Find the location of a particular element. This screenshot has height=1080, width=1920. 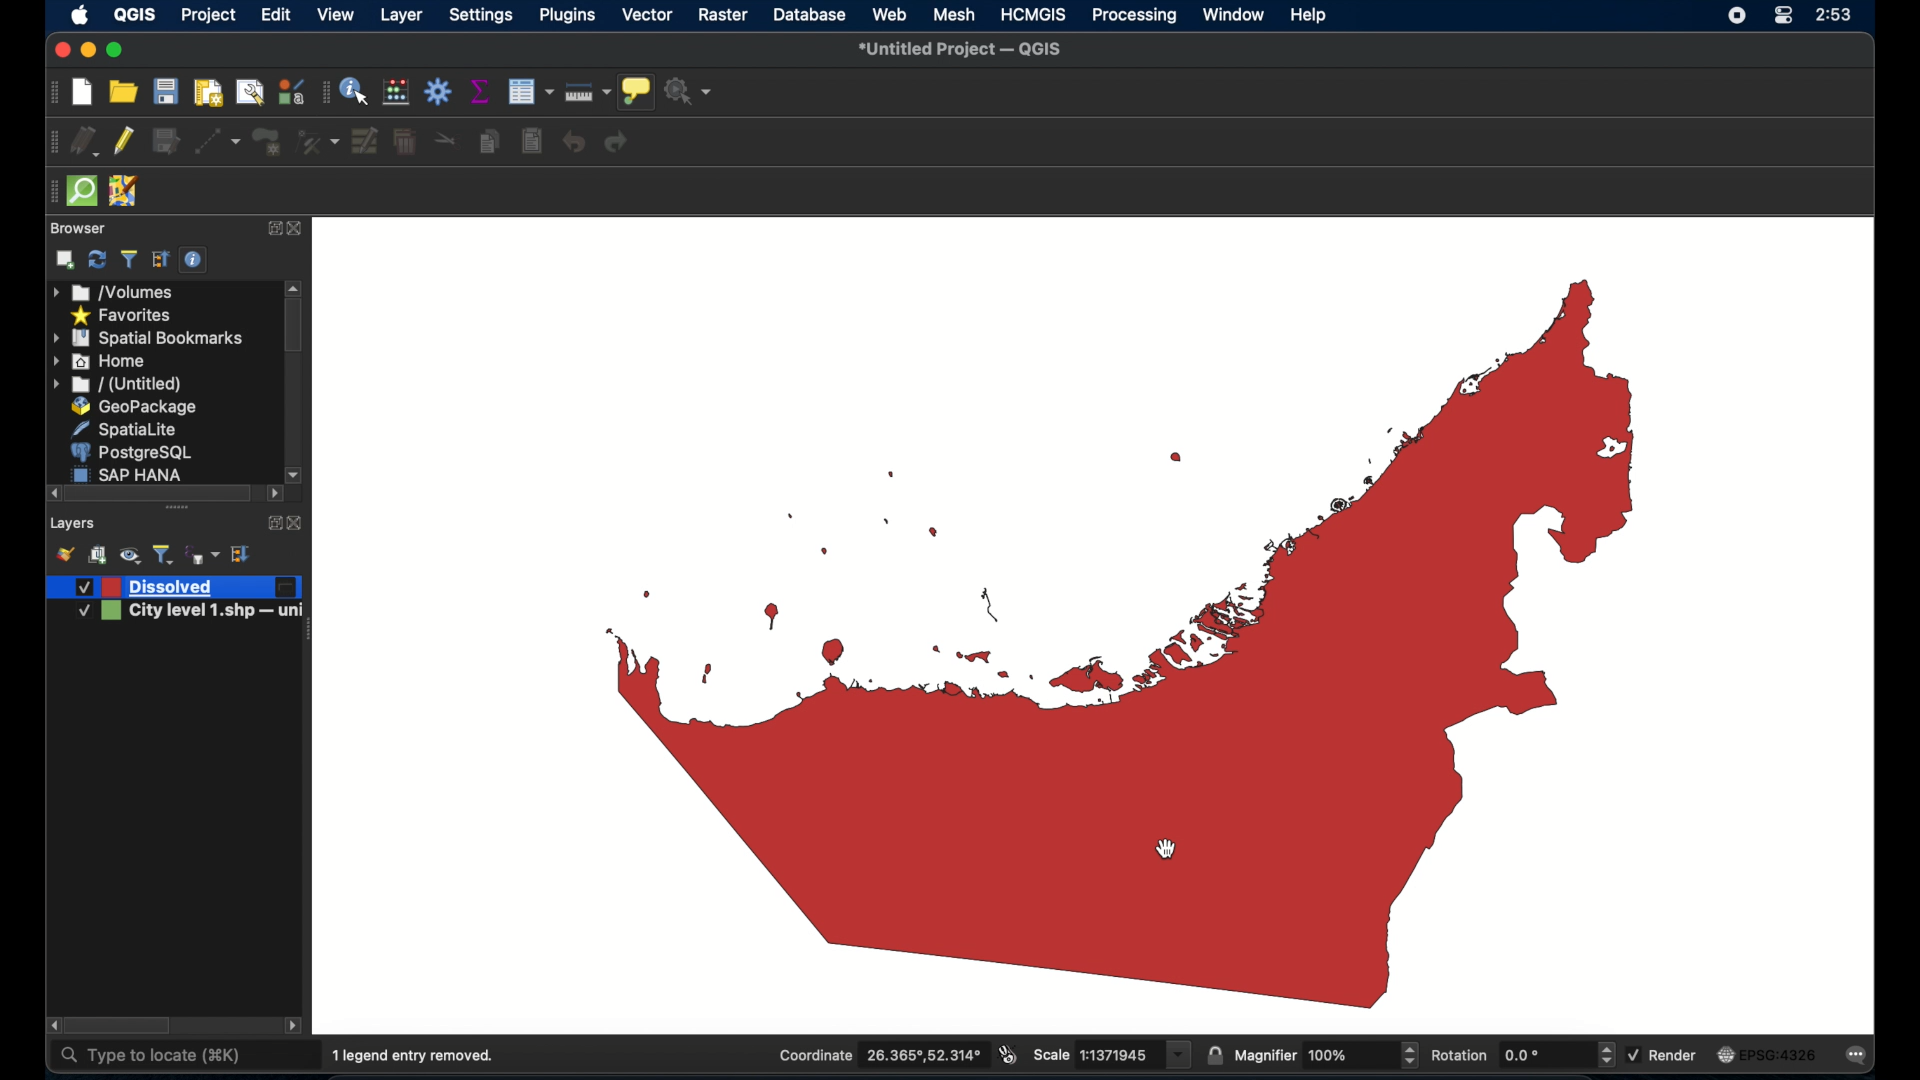

save project is located at coordinates (167, 92).